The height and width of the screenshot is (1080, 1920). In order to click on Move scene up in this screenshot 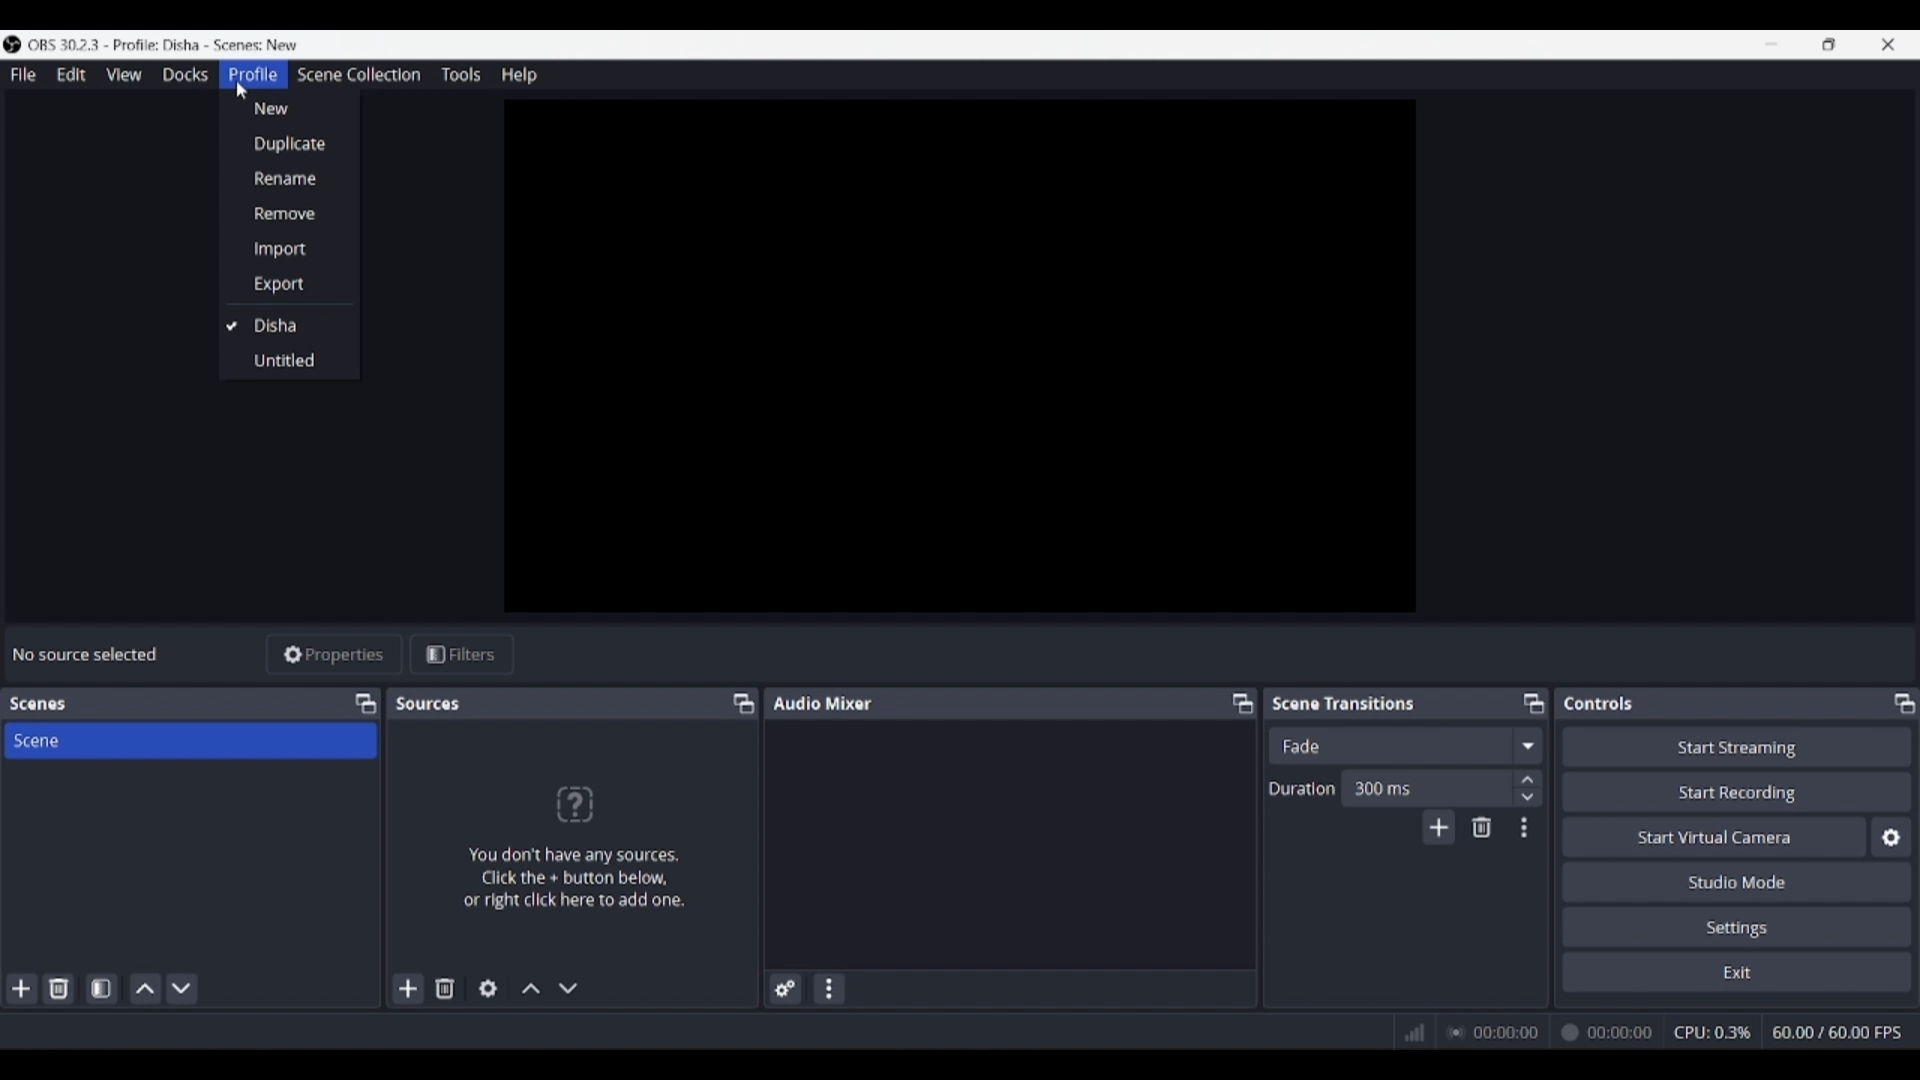, I will do `click(146, 989)`.